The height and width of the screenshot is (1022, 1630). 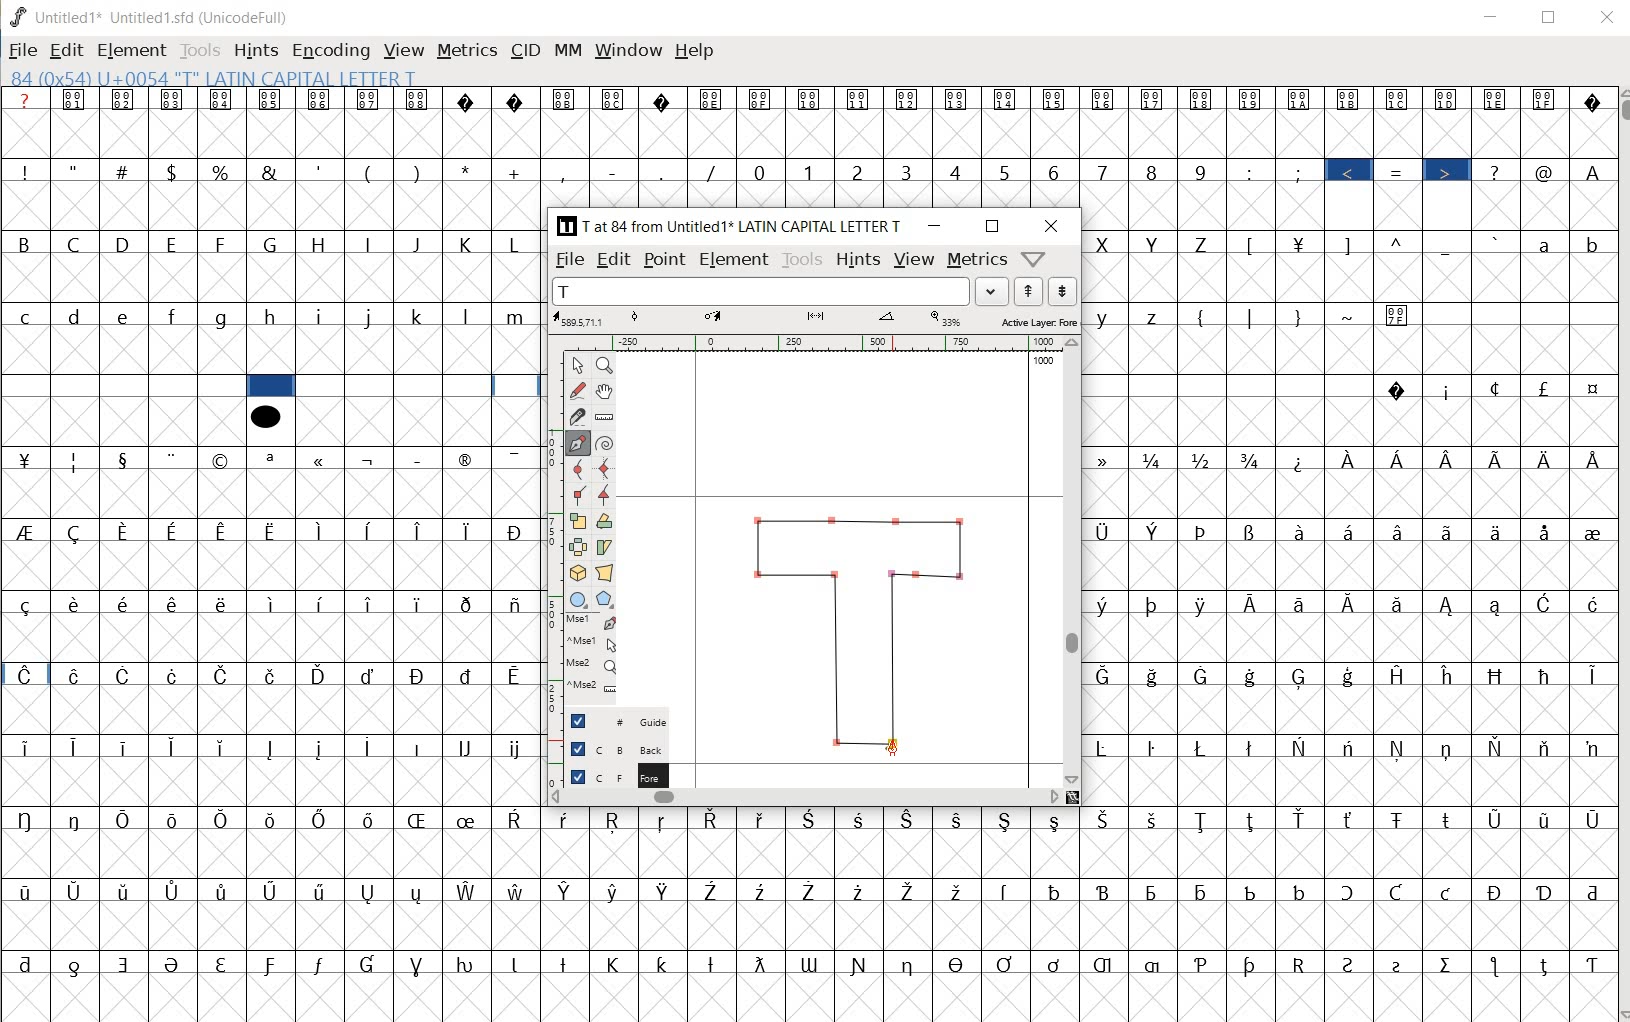 What do you see at coordinates (1518, 316) in the screenshot?
I see `empty spaces` at bounding box center [1518, 316].